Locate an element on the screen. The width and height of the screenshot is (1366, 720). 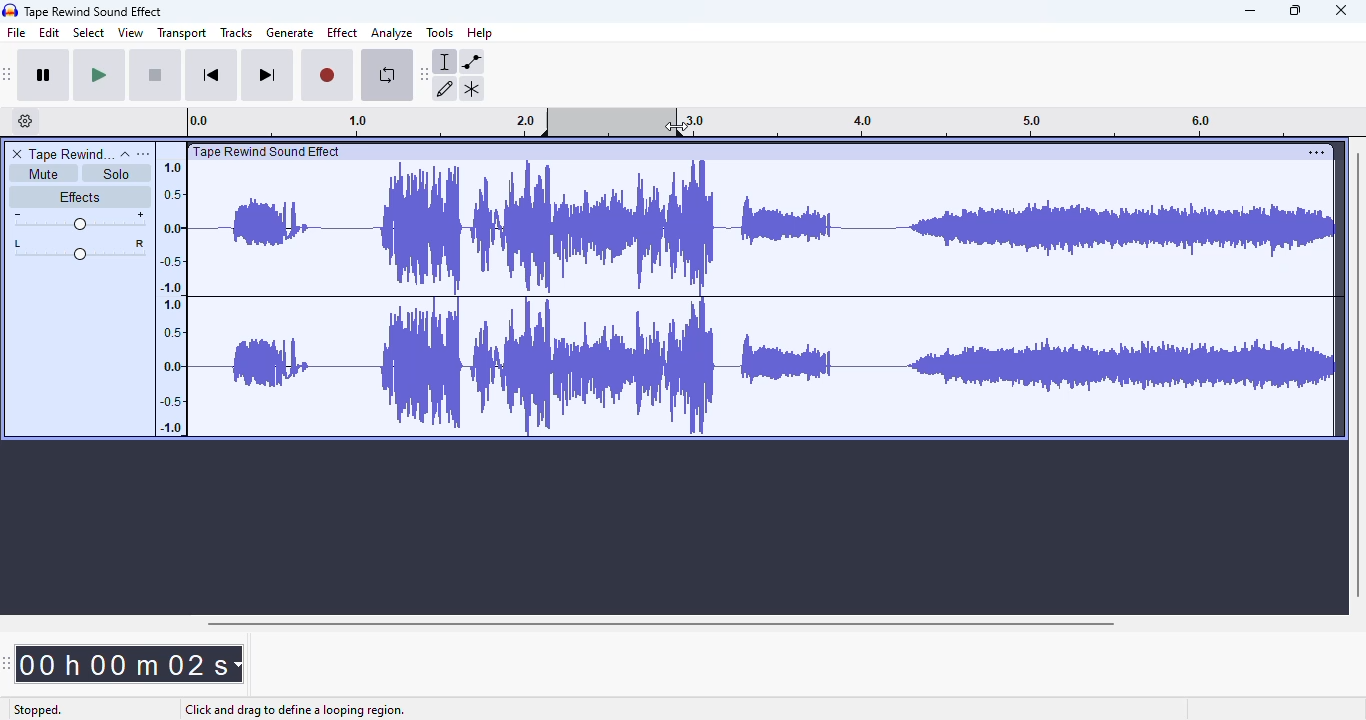
enable looping is located at coordinates (385, 78).